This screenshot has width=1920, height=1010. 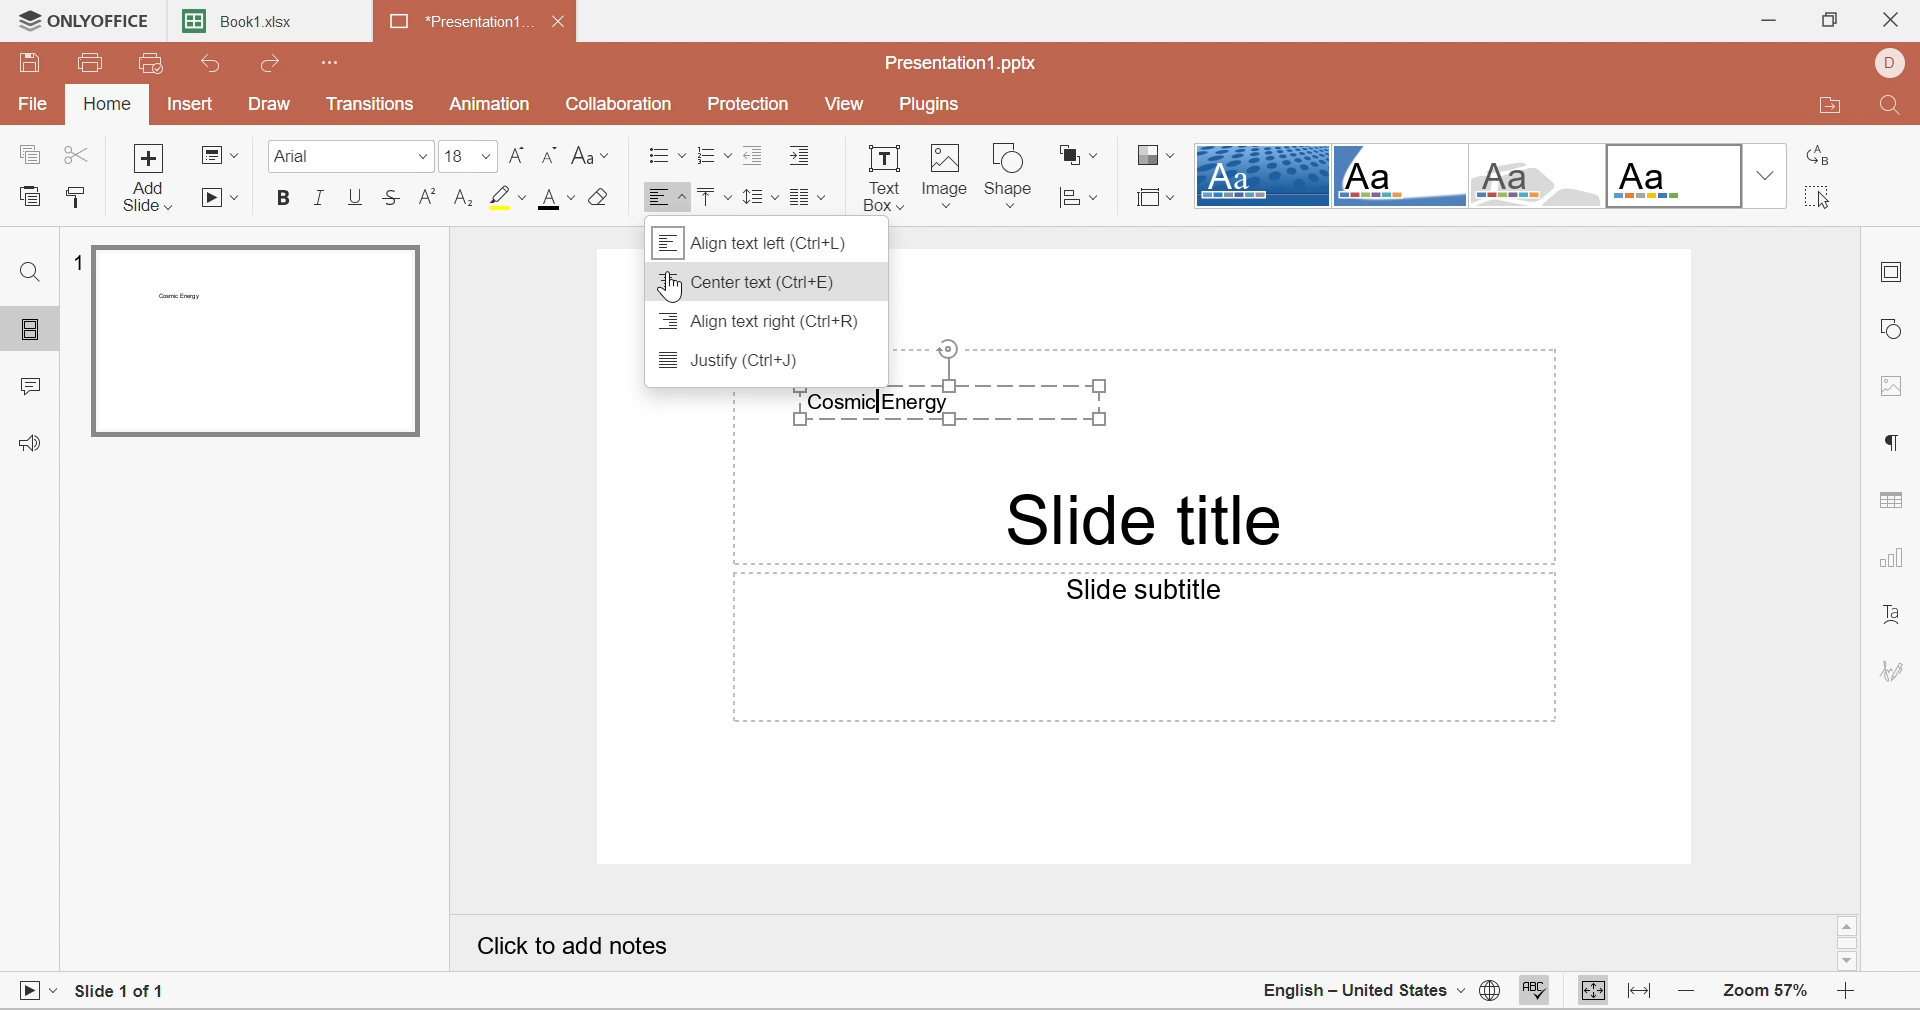 I want to click on Superscript, so click(x=428, y=198).